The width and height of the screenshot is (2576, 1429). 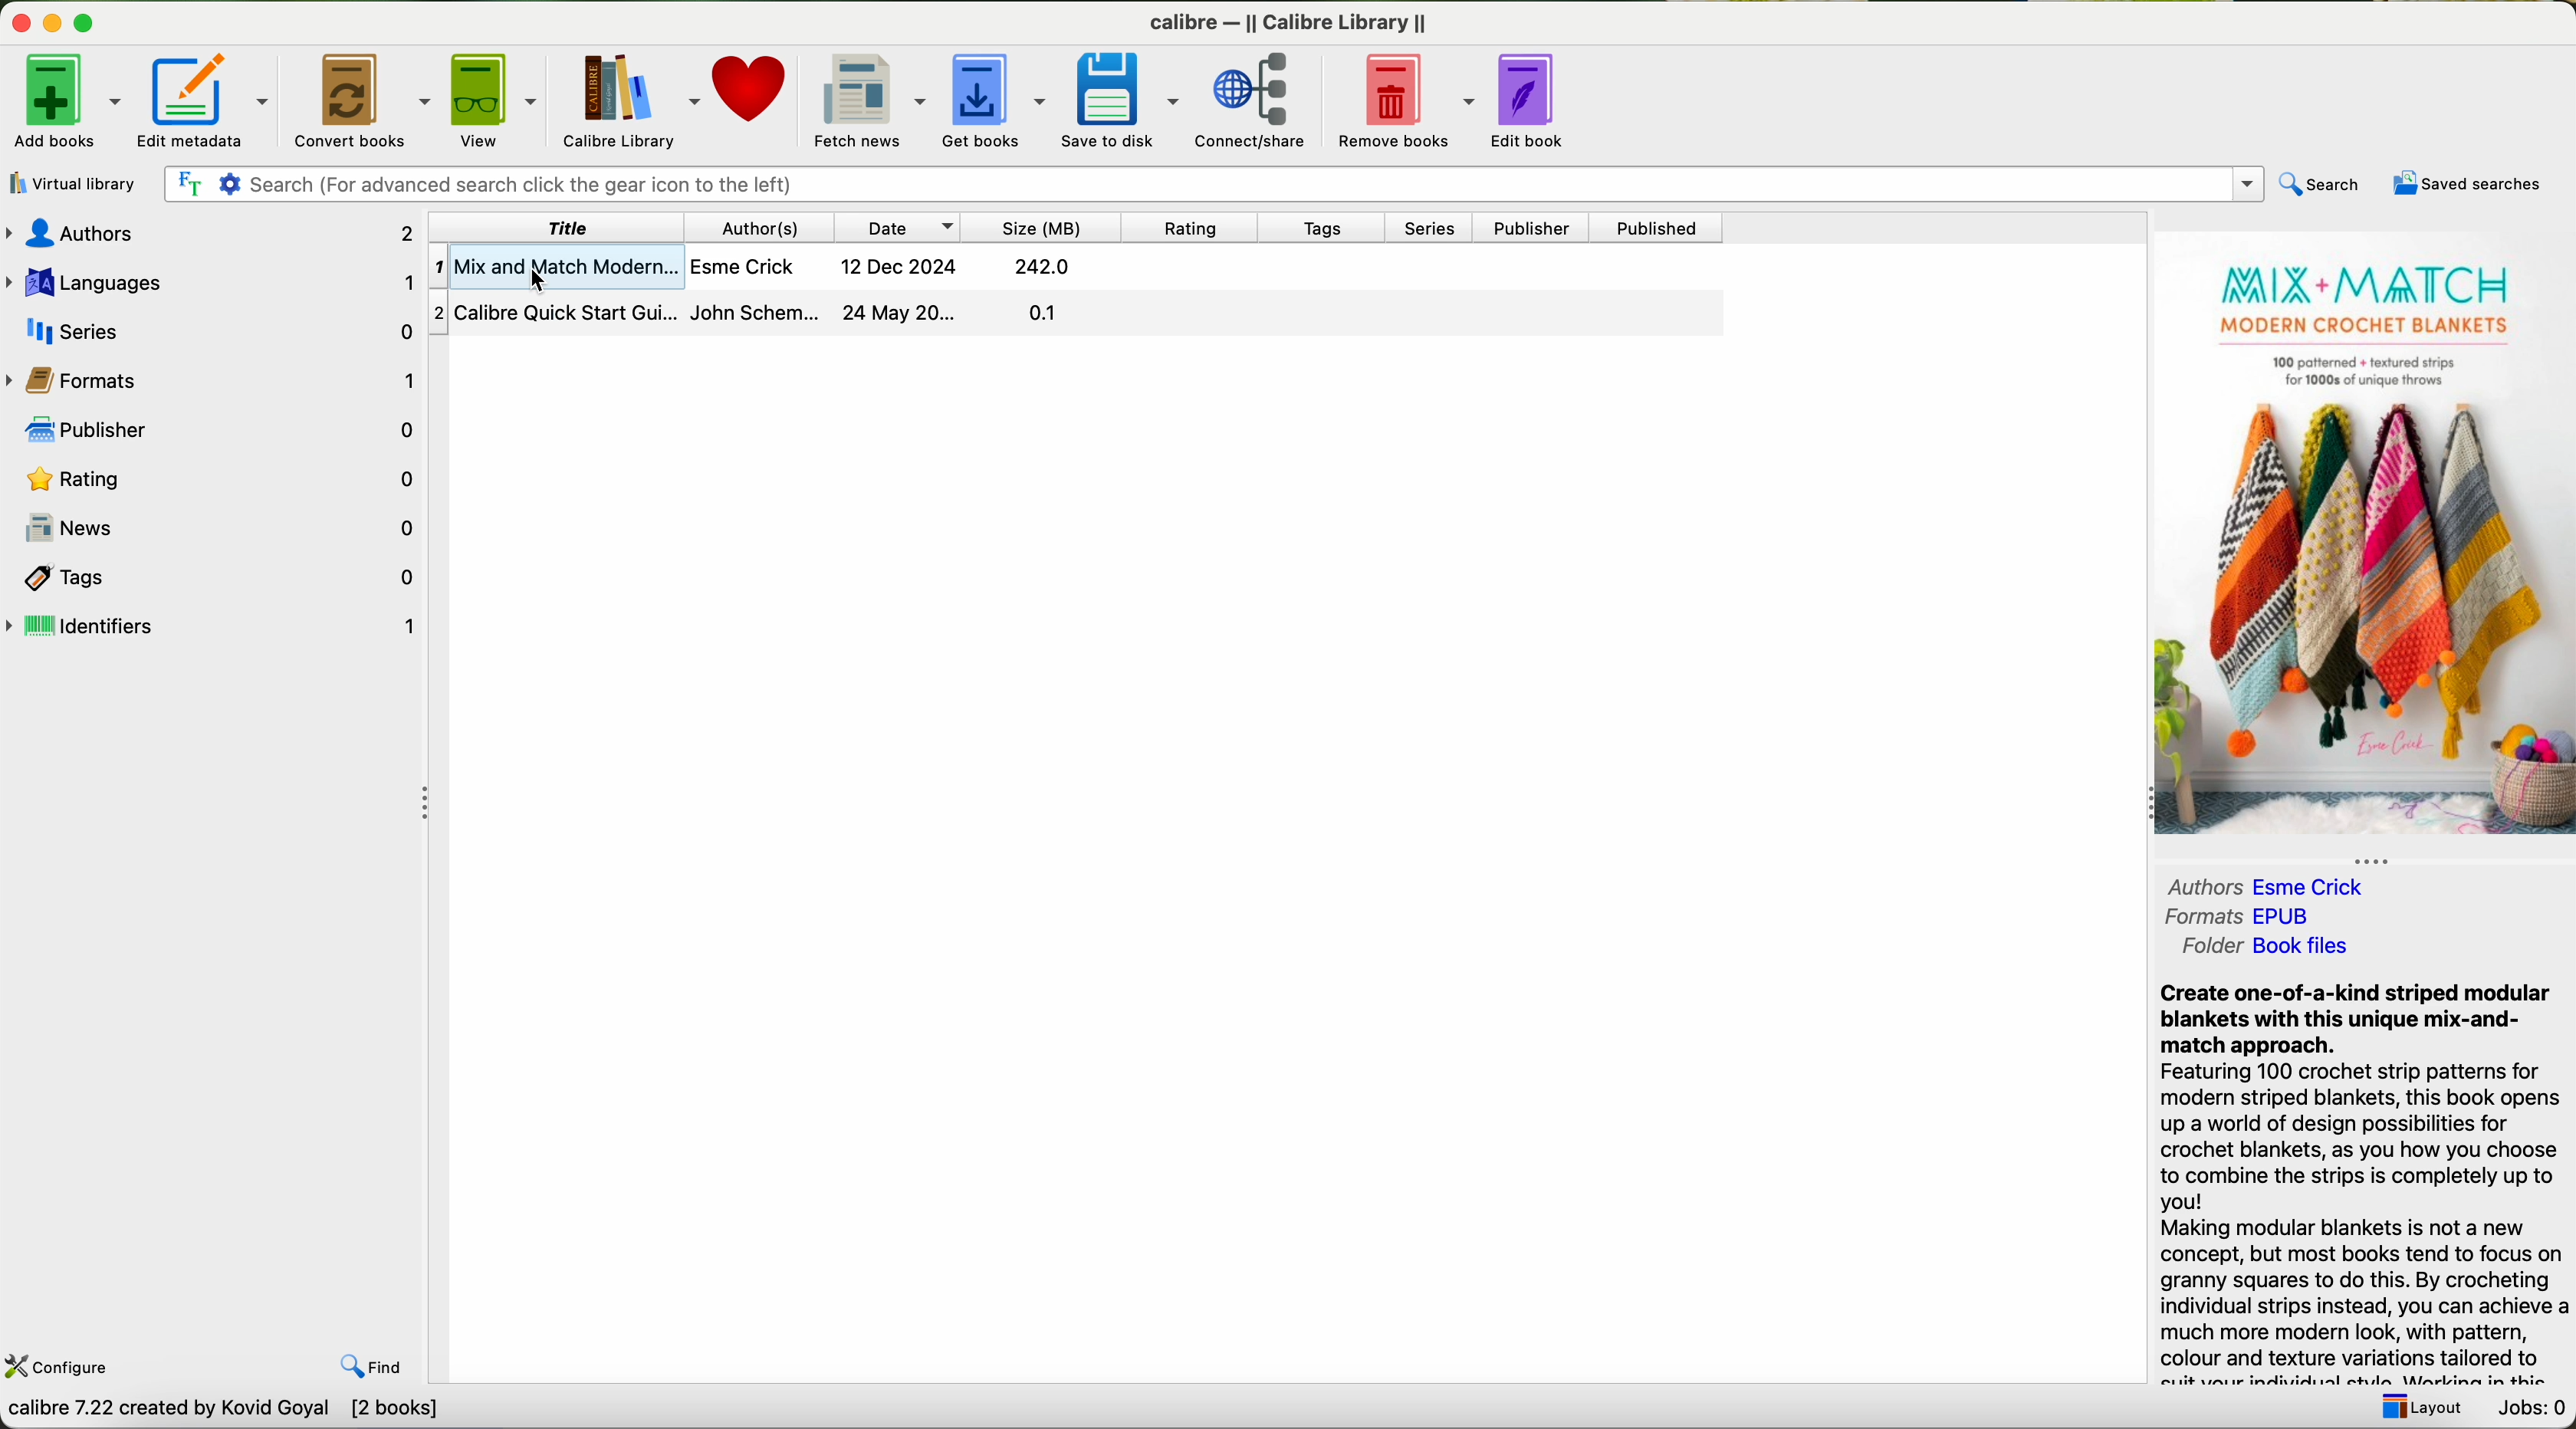 What do you see at coordinates (21, 22) in the screenshot?
I see `close program` at bounding box center [21, 22].